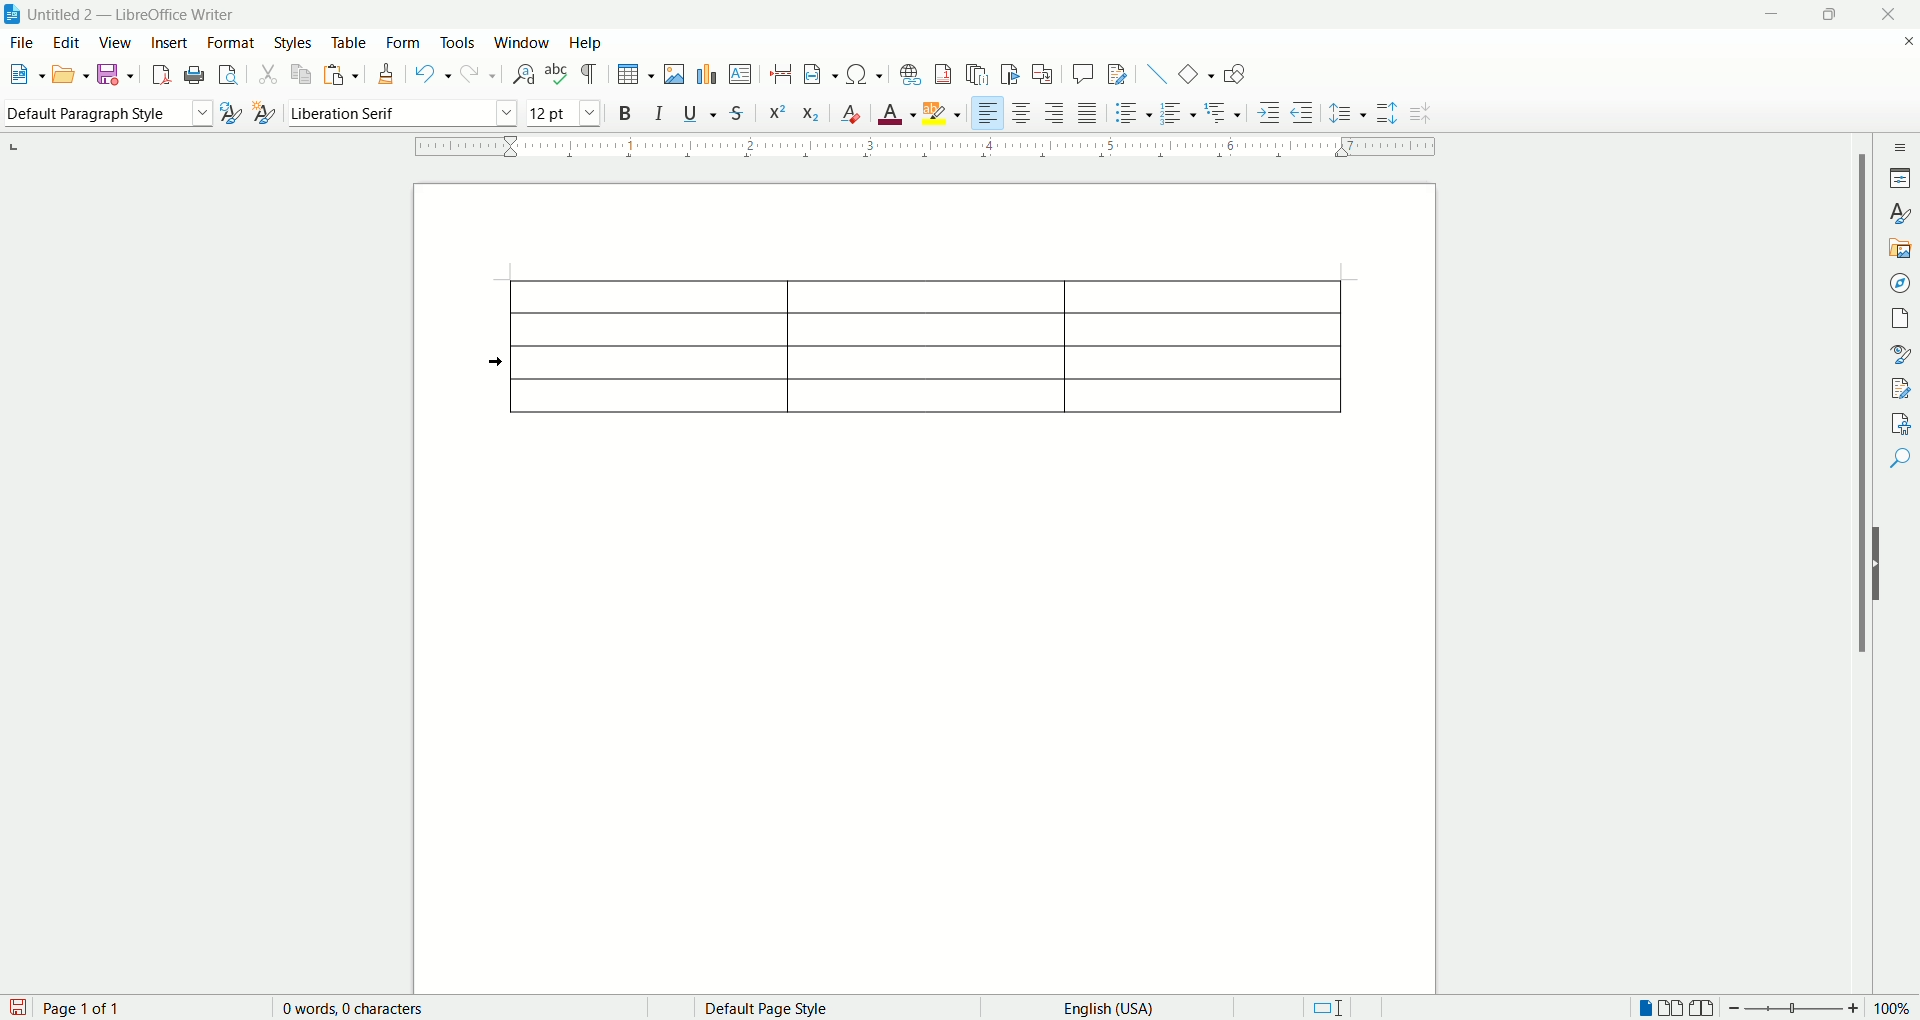 Image resolution: width=1920 pixels, height=1020 pixels. What do you see at coordinates (117, 44) in the screenshot?
I see `view` at bounding box center [117, 44].